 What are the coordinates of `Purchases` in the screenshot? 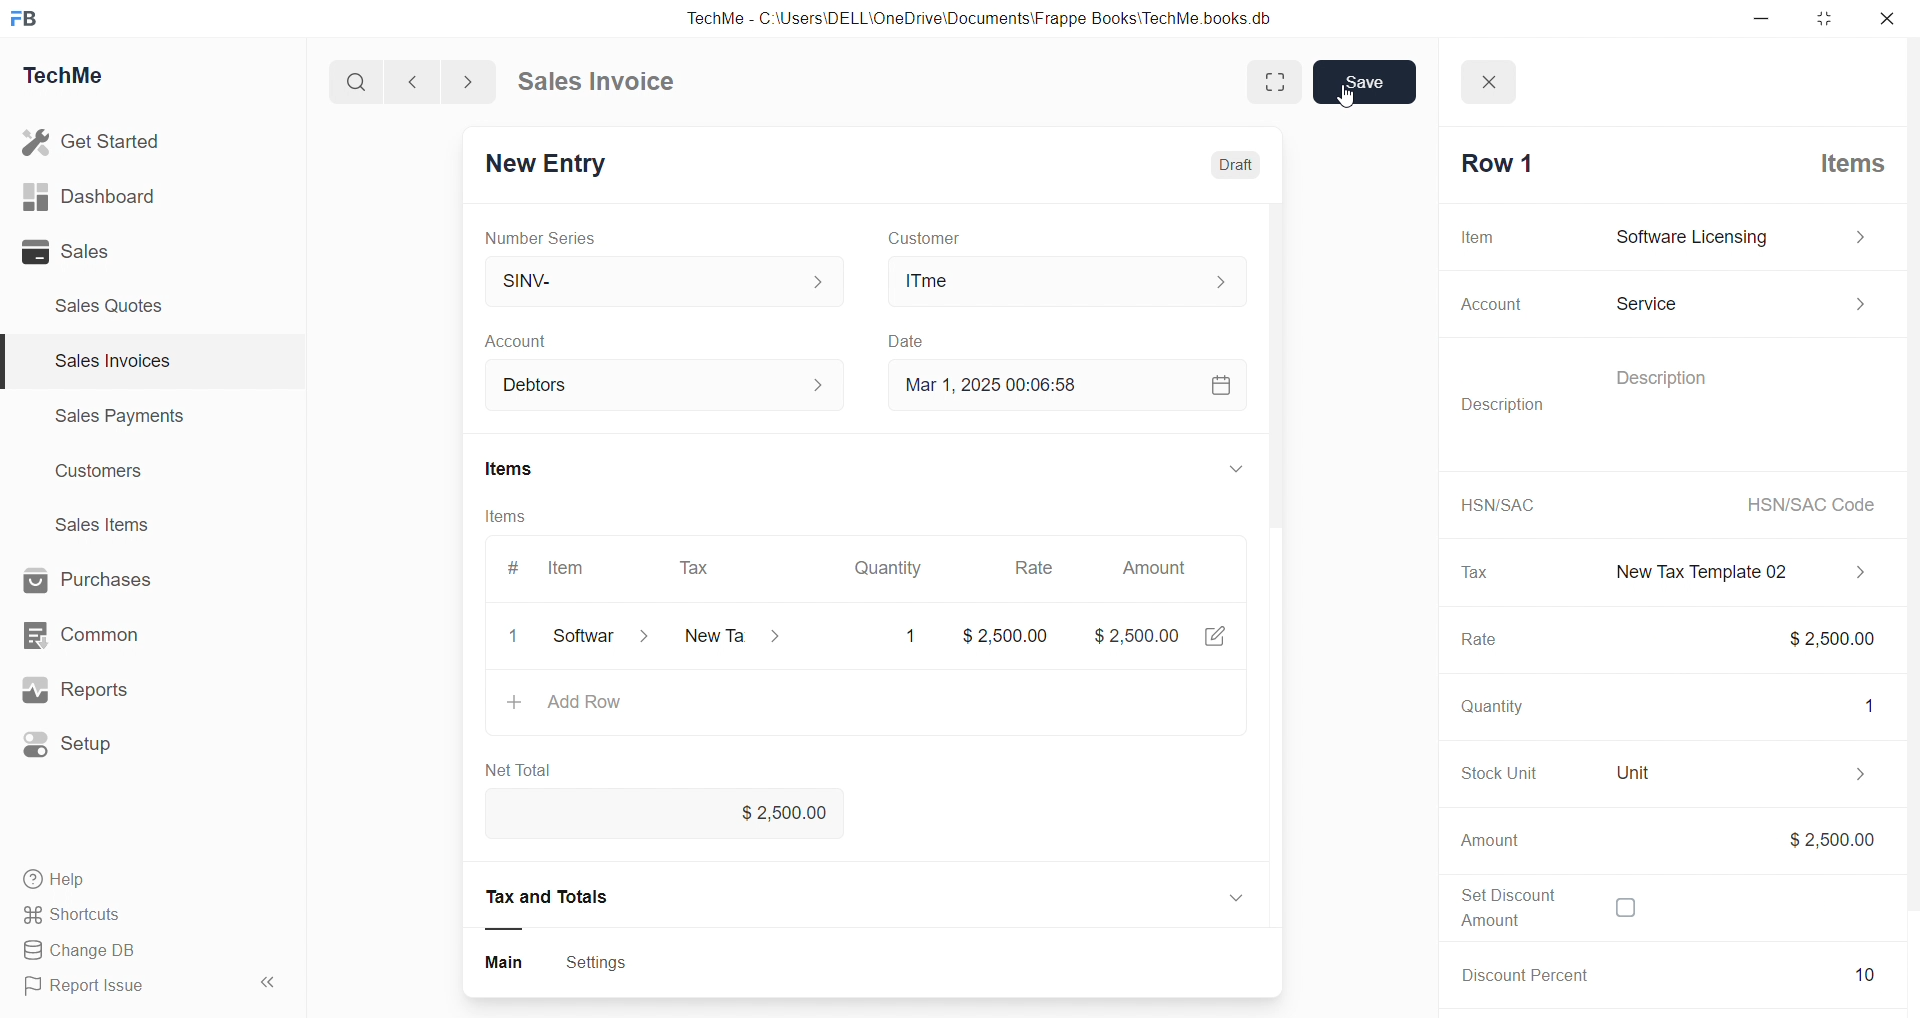 It's located at (106, 578).